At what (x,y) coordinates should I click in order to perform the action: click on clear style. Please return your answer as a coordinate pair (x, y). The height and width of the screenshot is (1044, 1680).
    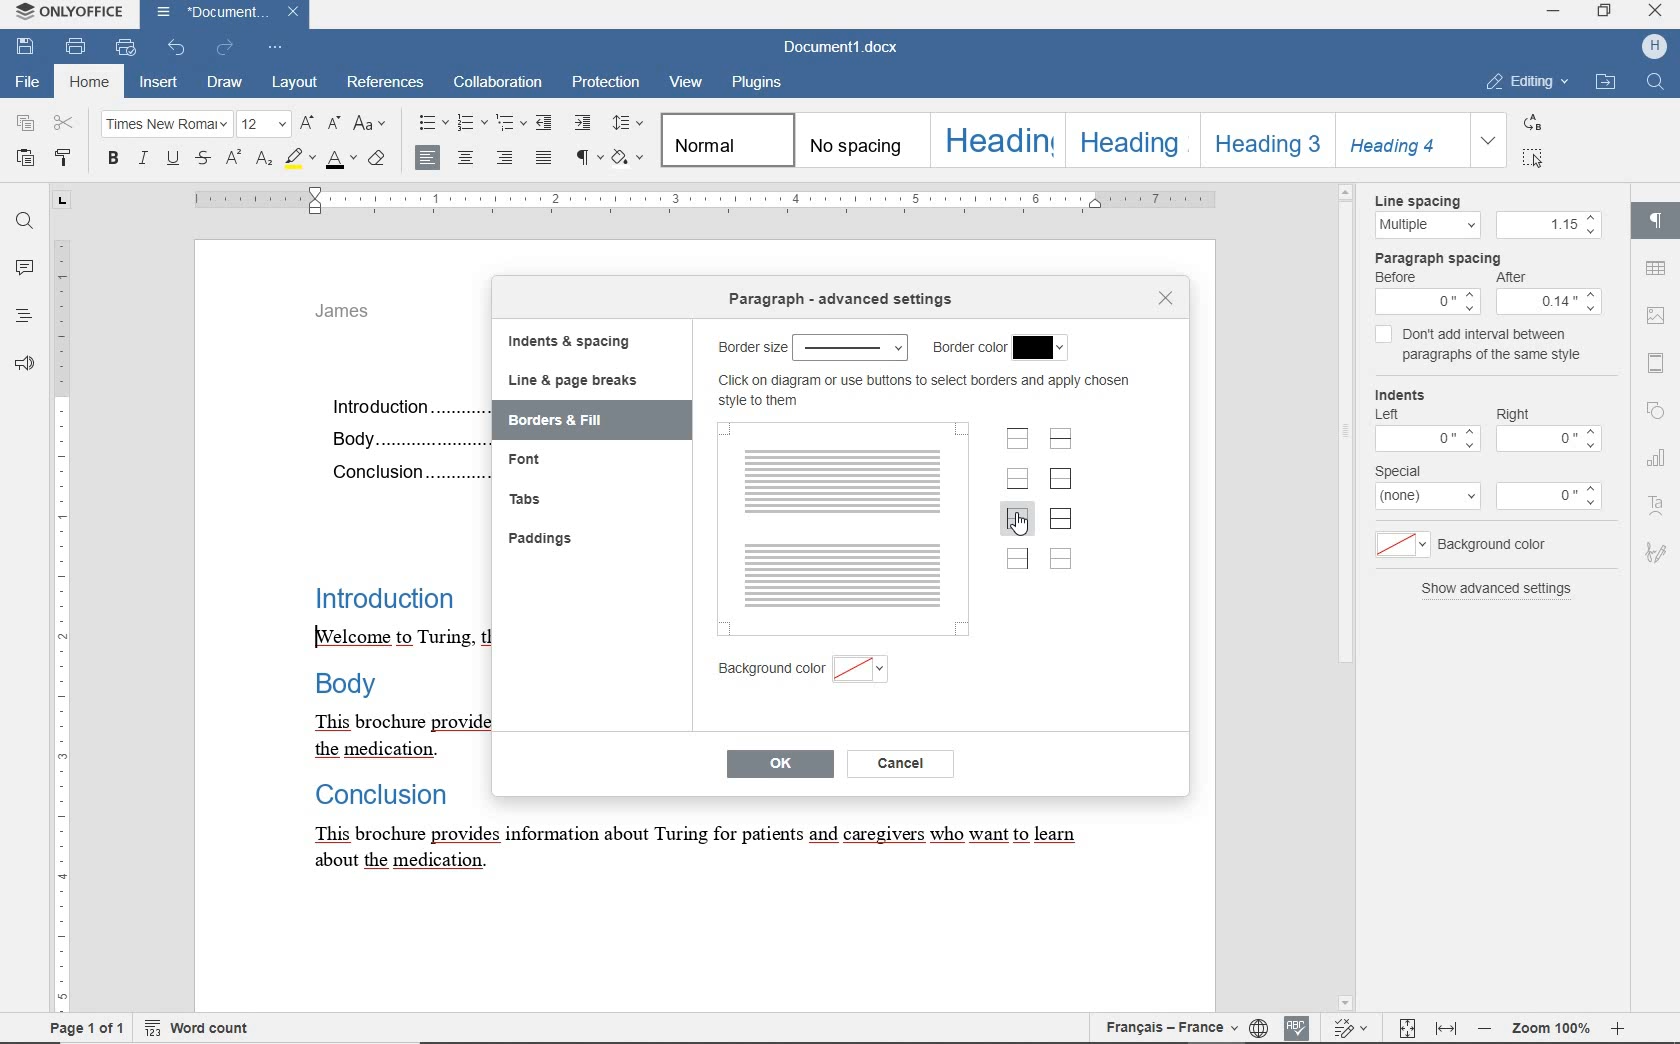
    Looking at the image, I should click on (378, 157).